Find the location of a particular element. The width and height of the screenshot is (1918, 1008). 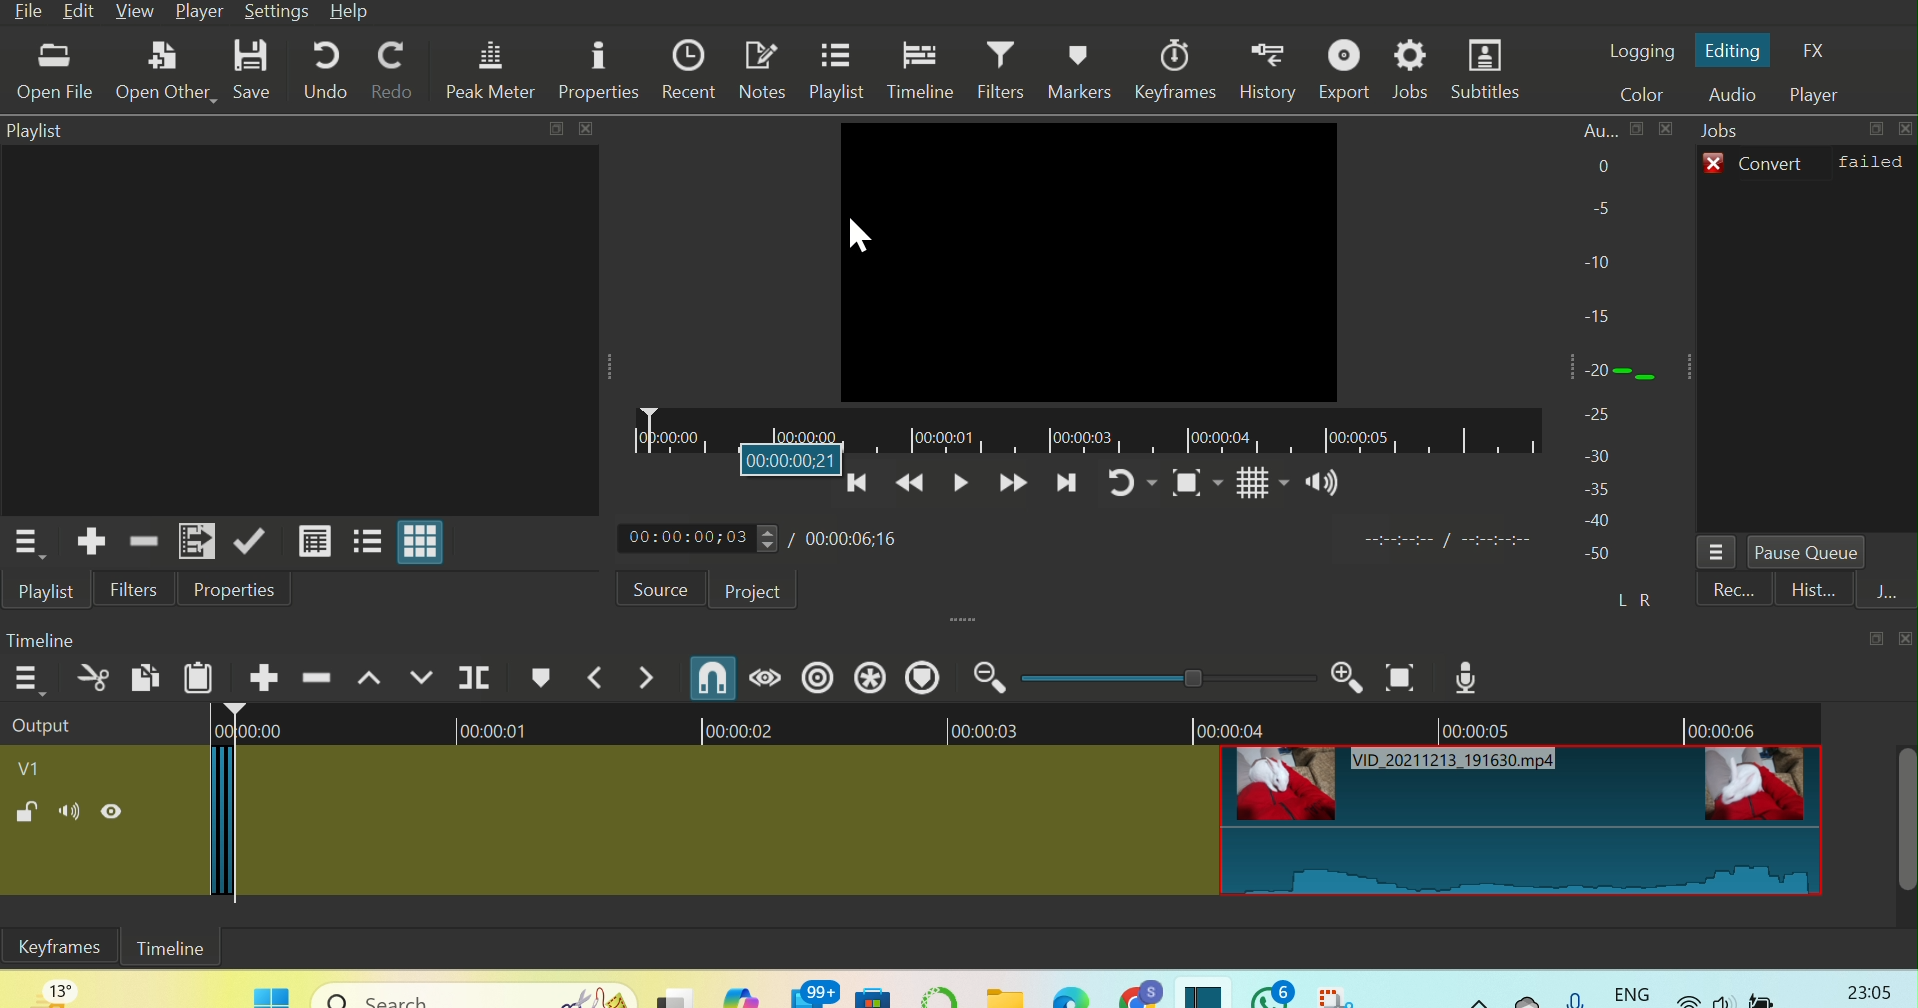

Undo is located at coordinates (320, 66).